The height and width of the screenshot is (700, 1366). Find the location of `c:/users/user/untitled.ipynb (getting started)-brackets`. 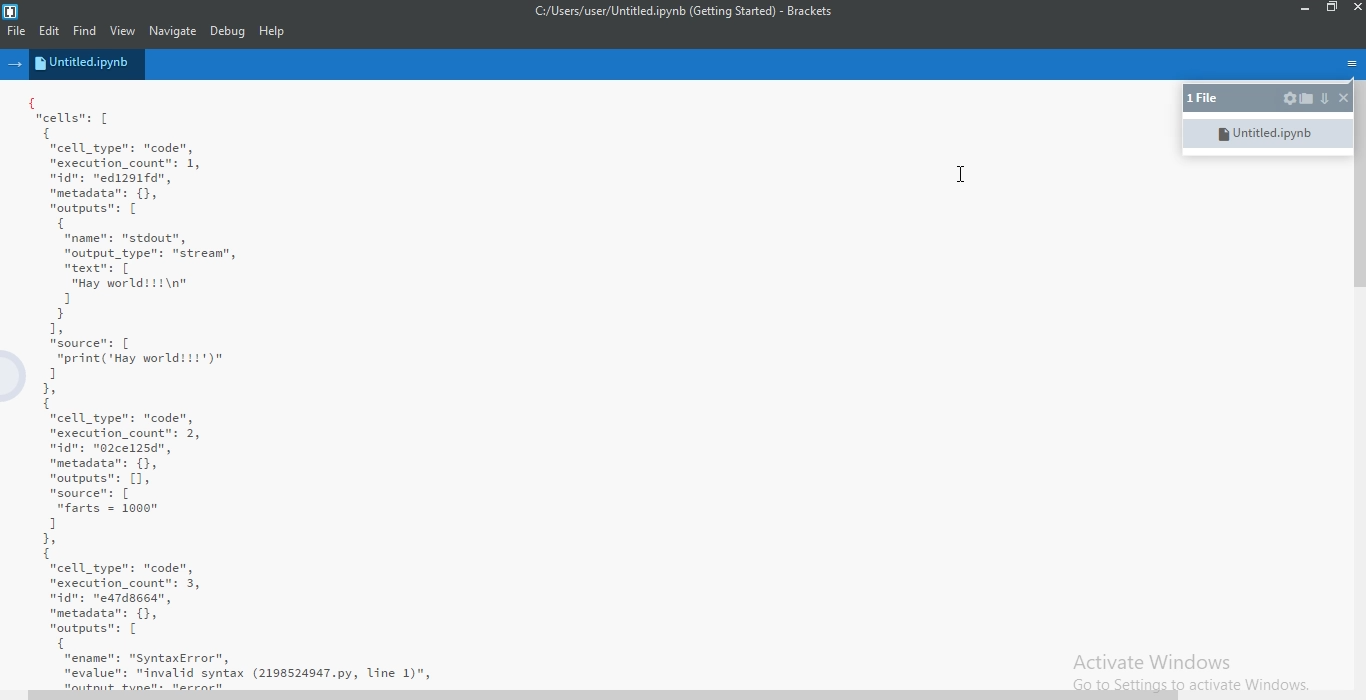

c:/users/user/untitled.ipynb (getting started)-brackets is located at coordinates (681, 14).